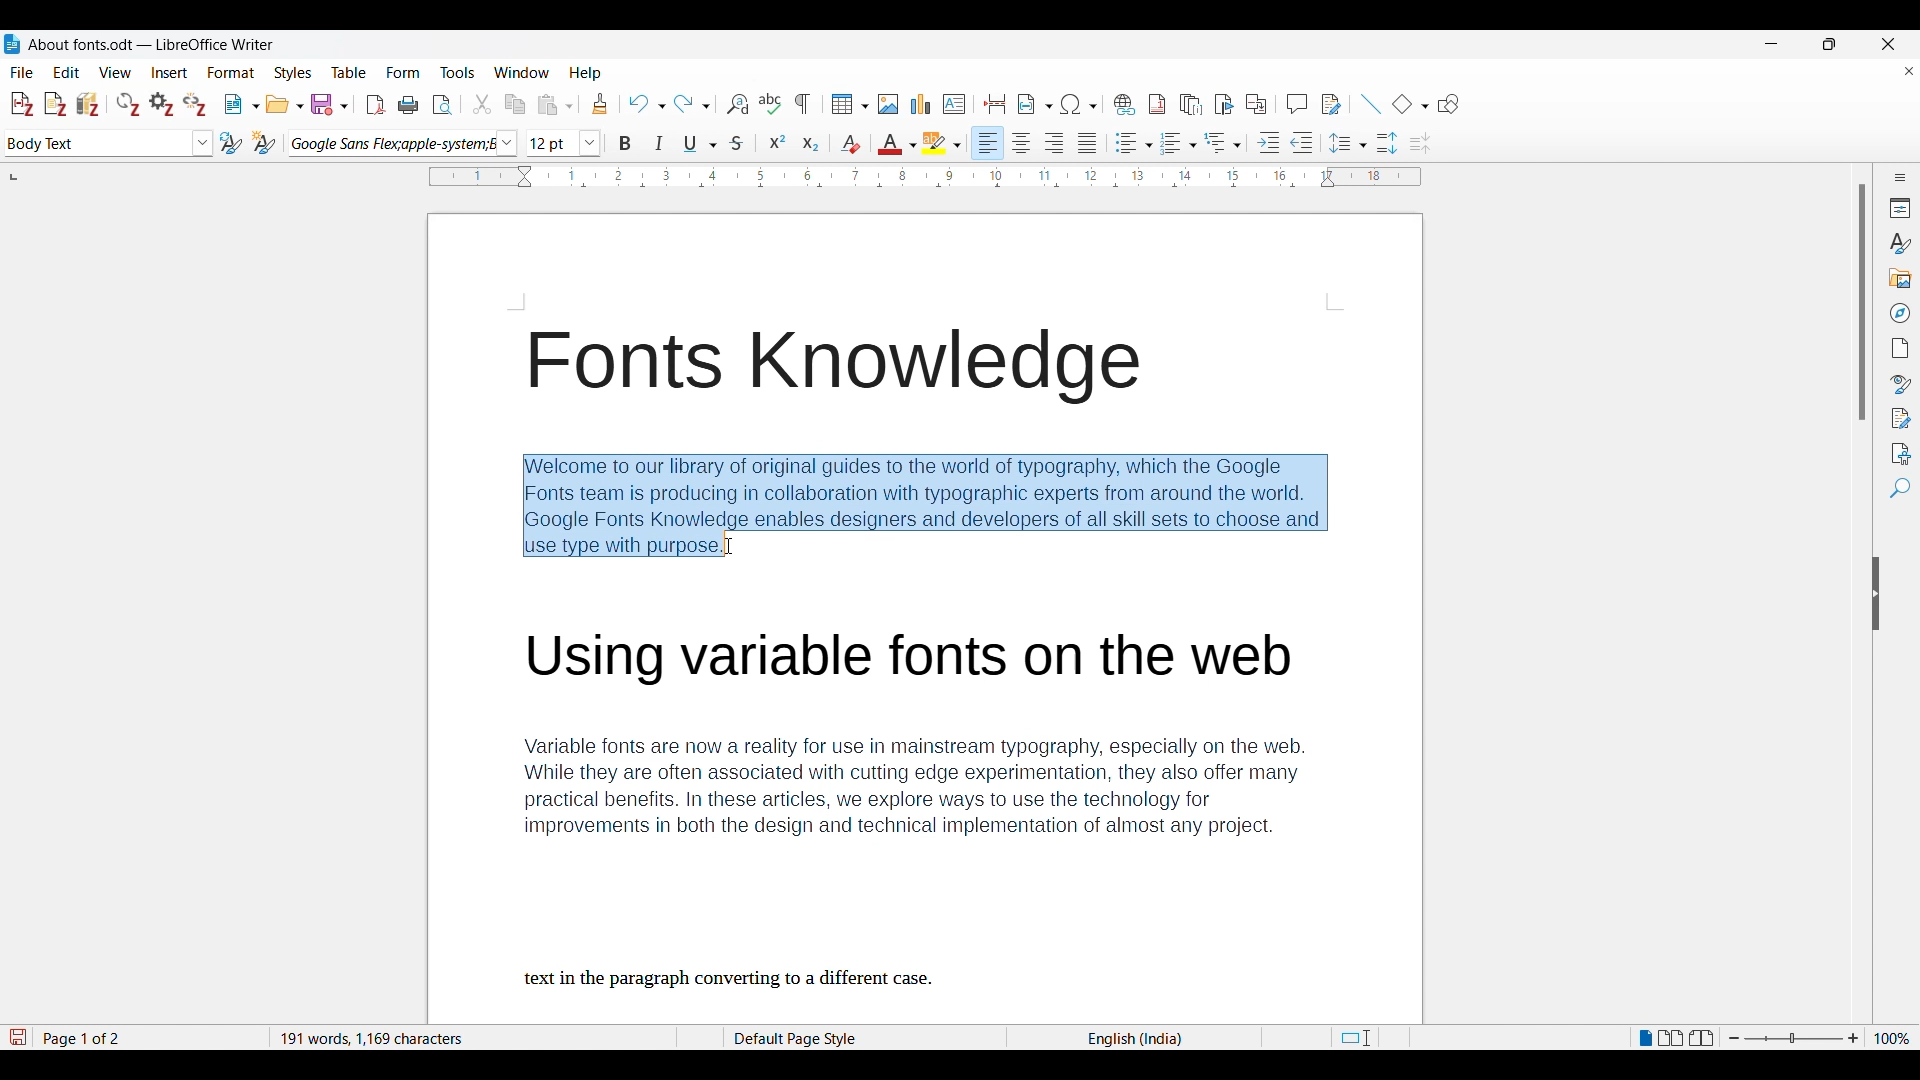 This screenshot has height=1080, width=1920. I want to click on Styles, so click(1899, 244).